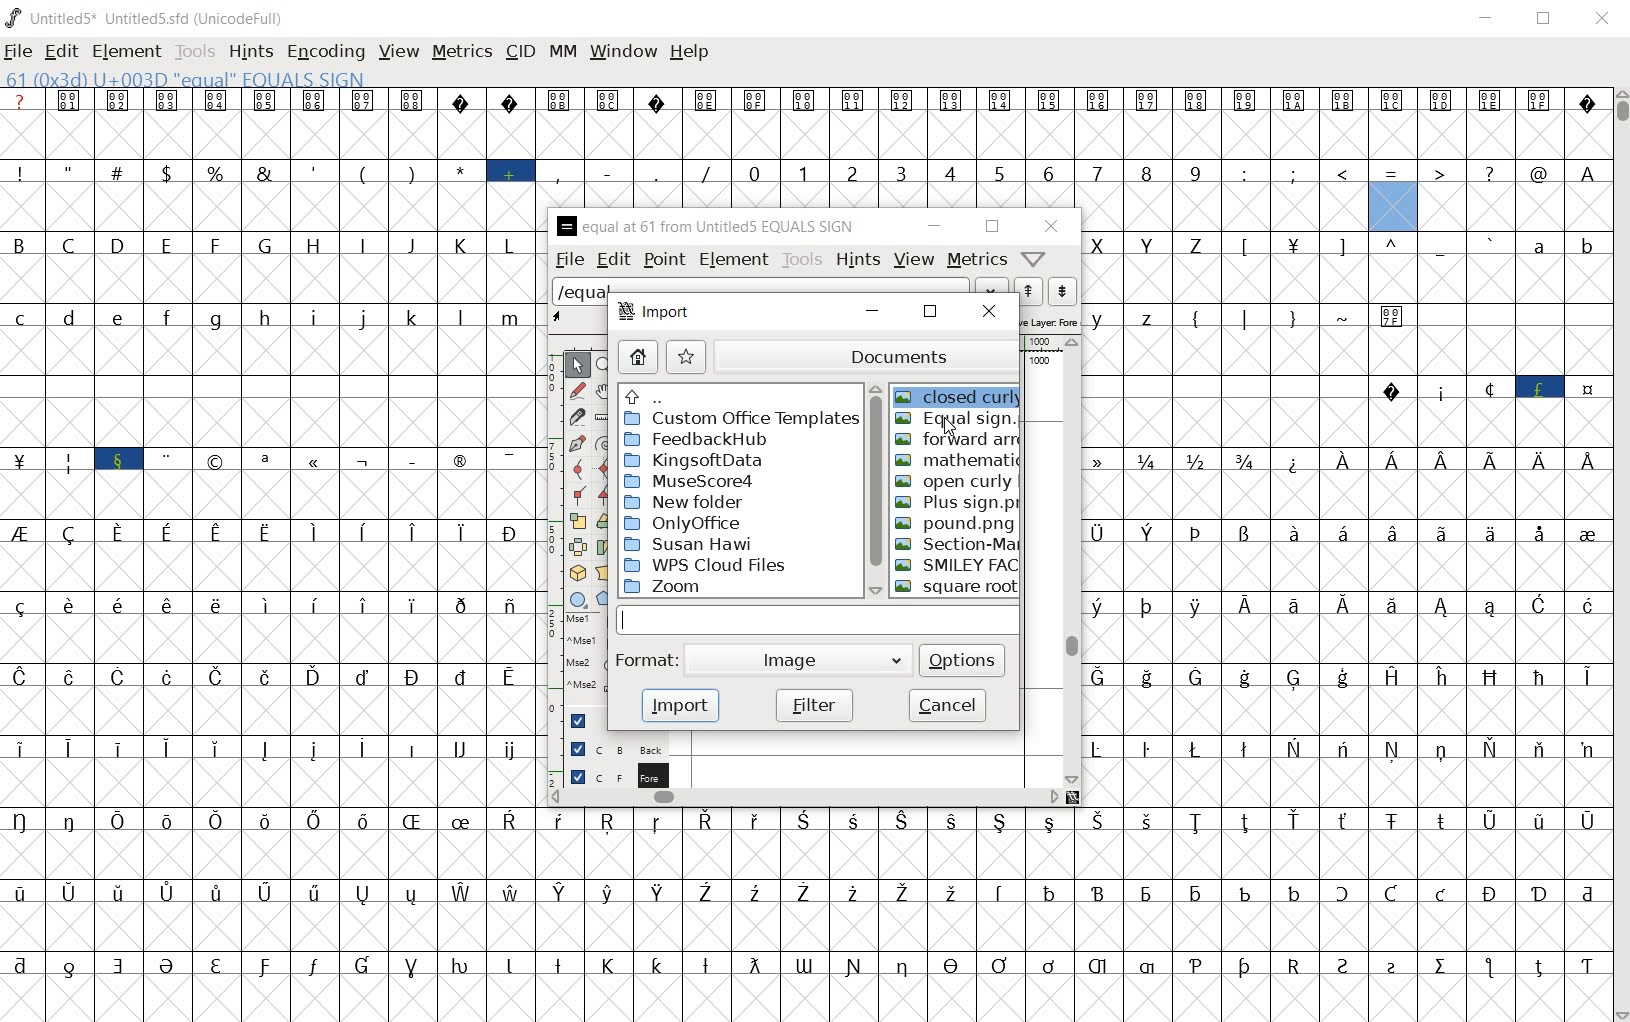 This screenshot has height=1022, width=1630. Describe the element at coordinates (958, 543) in the screenshot. I see `SECTION MARK` at that location.